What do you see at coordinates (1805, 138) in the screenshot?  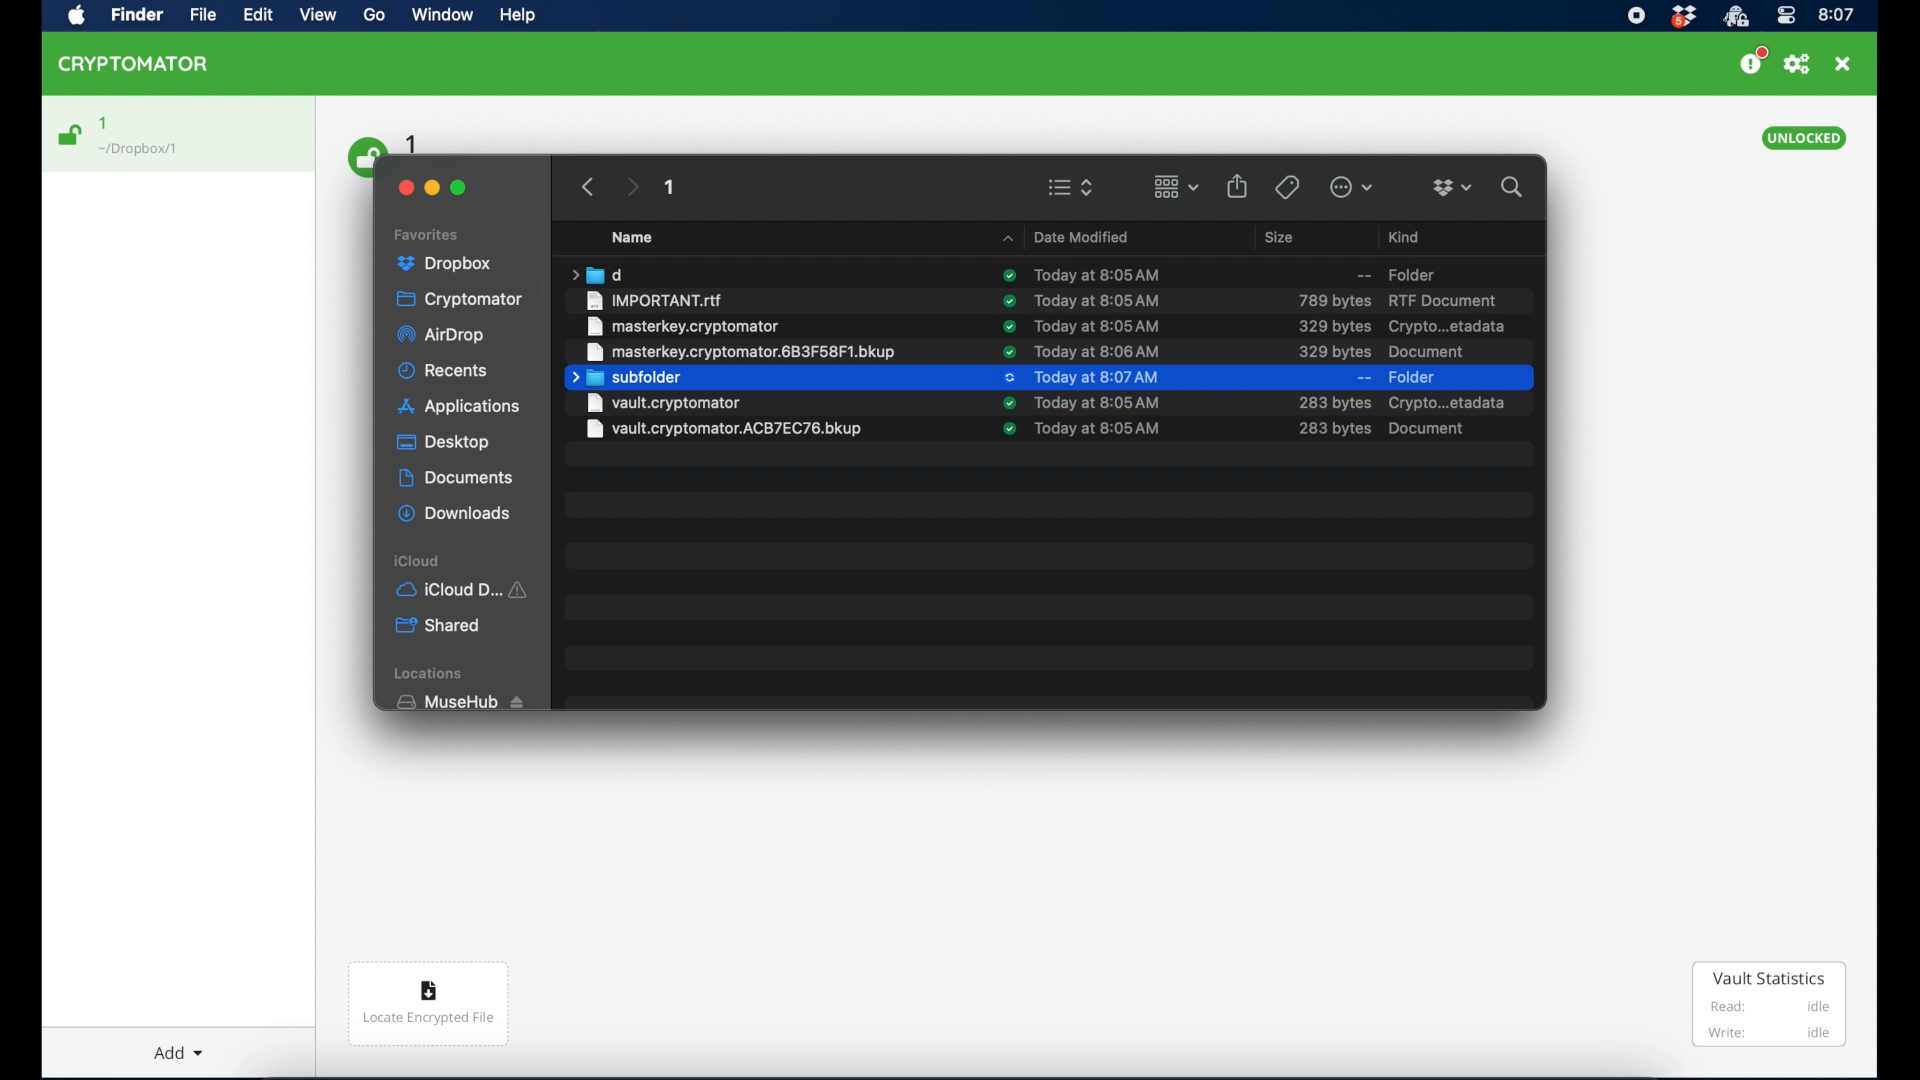 I see `unlocked` at bounding box center [1805, 138].